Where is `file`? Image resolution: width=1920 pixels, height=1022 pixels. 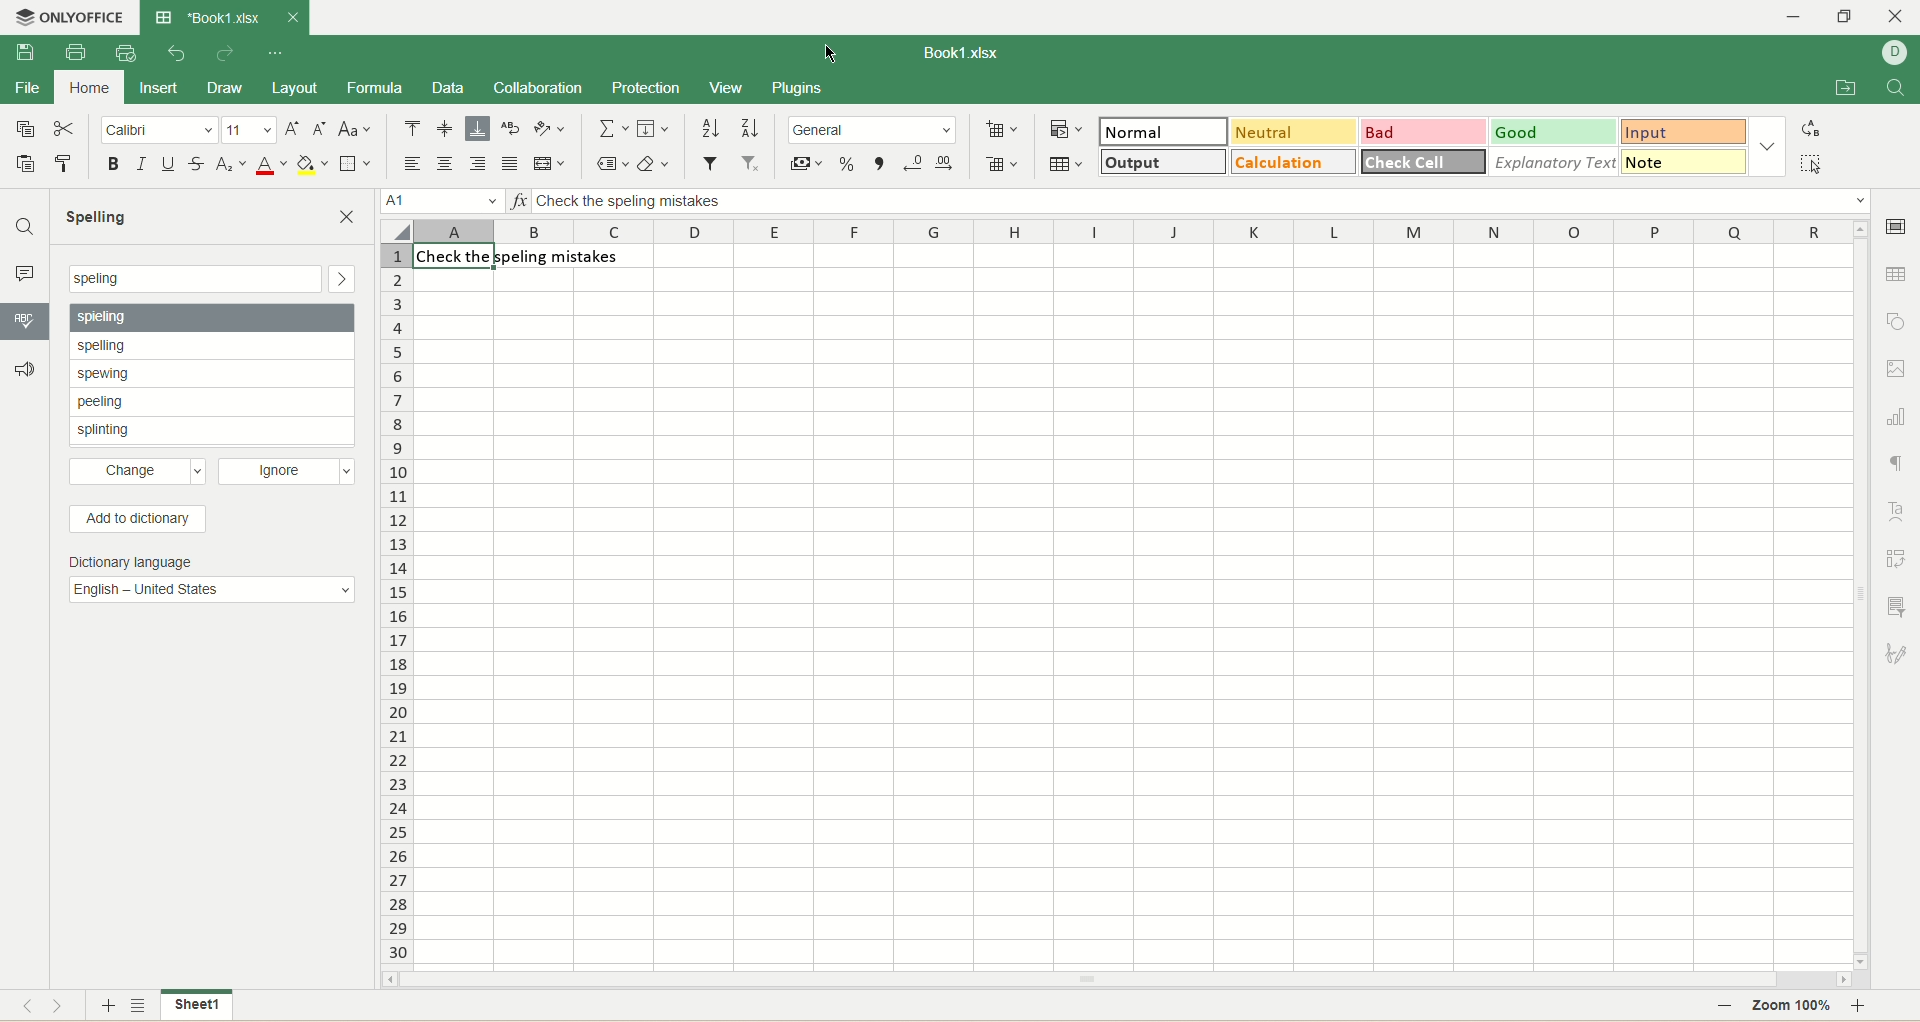
file is located at coordinates (29, 89).